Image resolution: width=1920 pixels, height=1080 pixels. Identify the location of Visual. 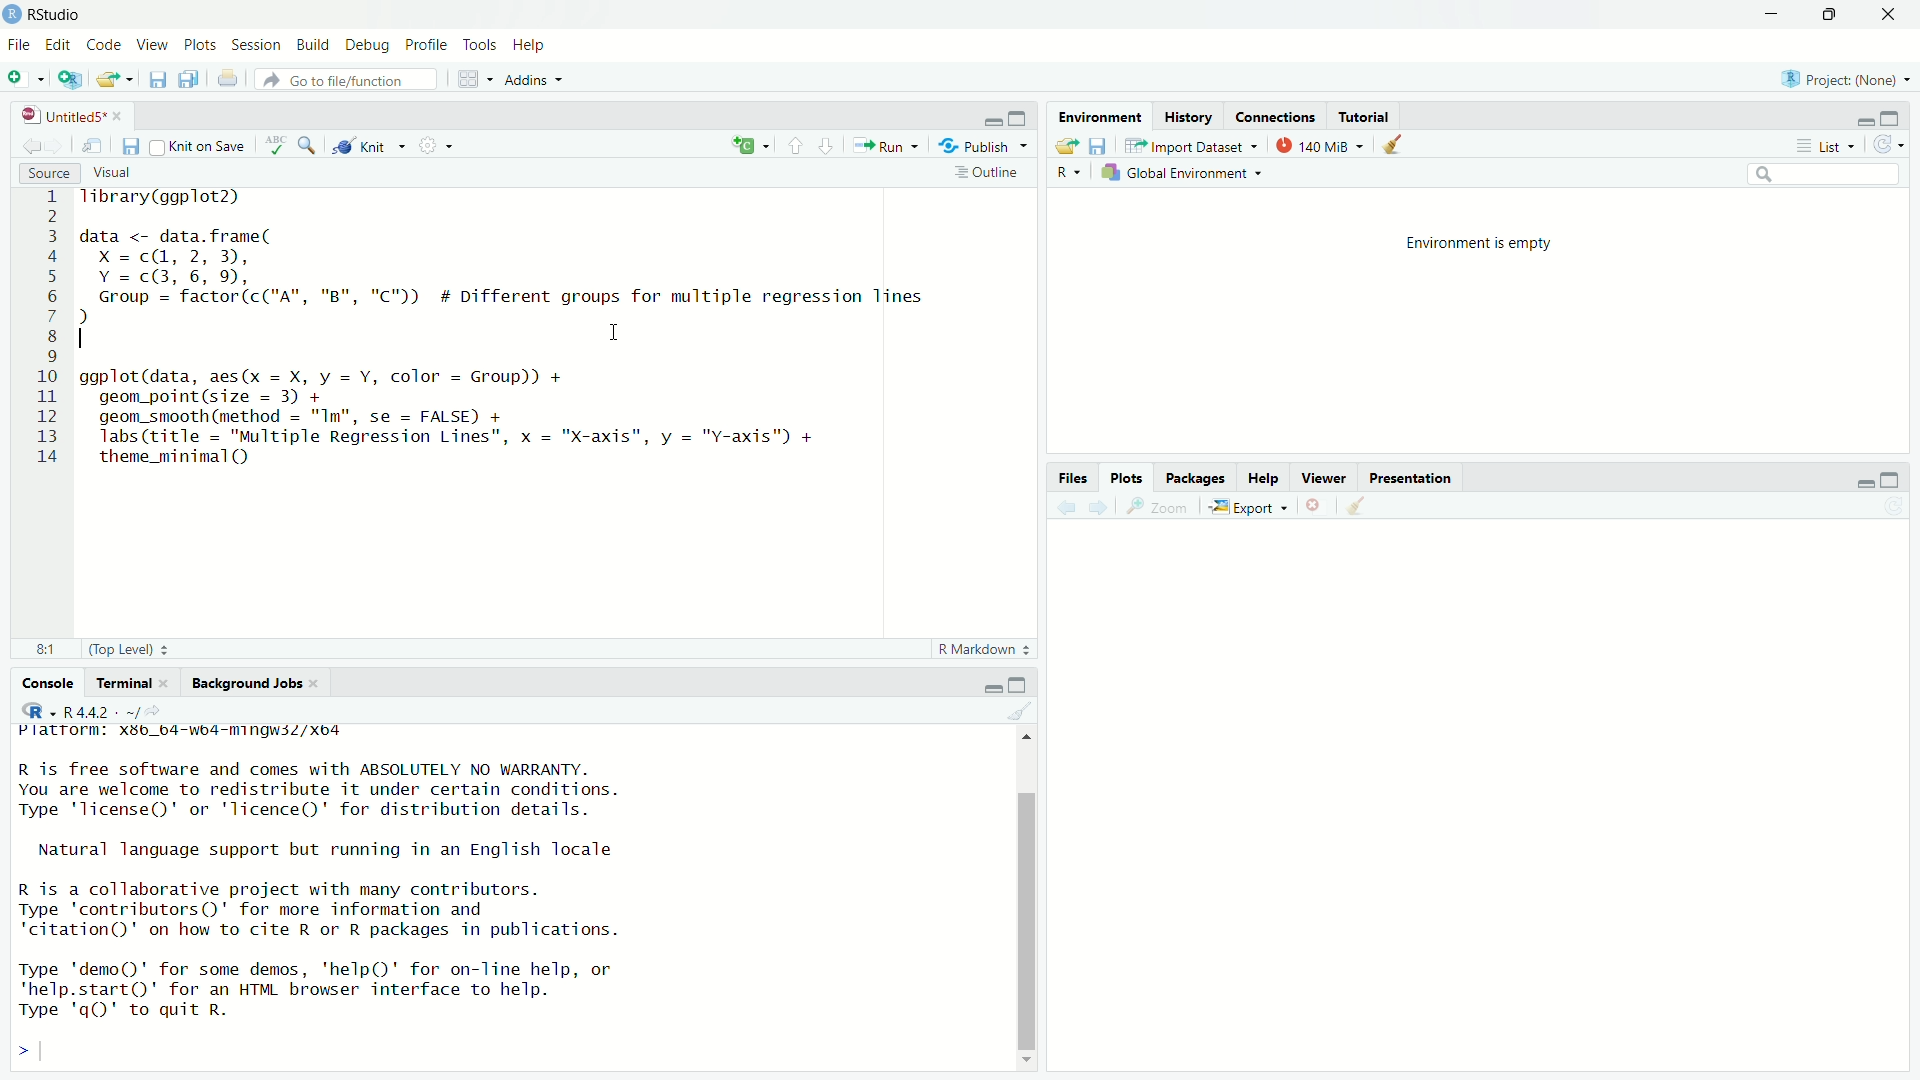
(125, 170).